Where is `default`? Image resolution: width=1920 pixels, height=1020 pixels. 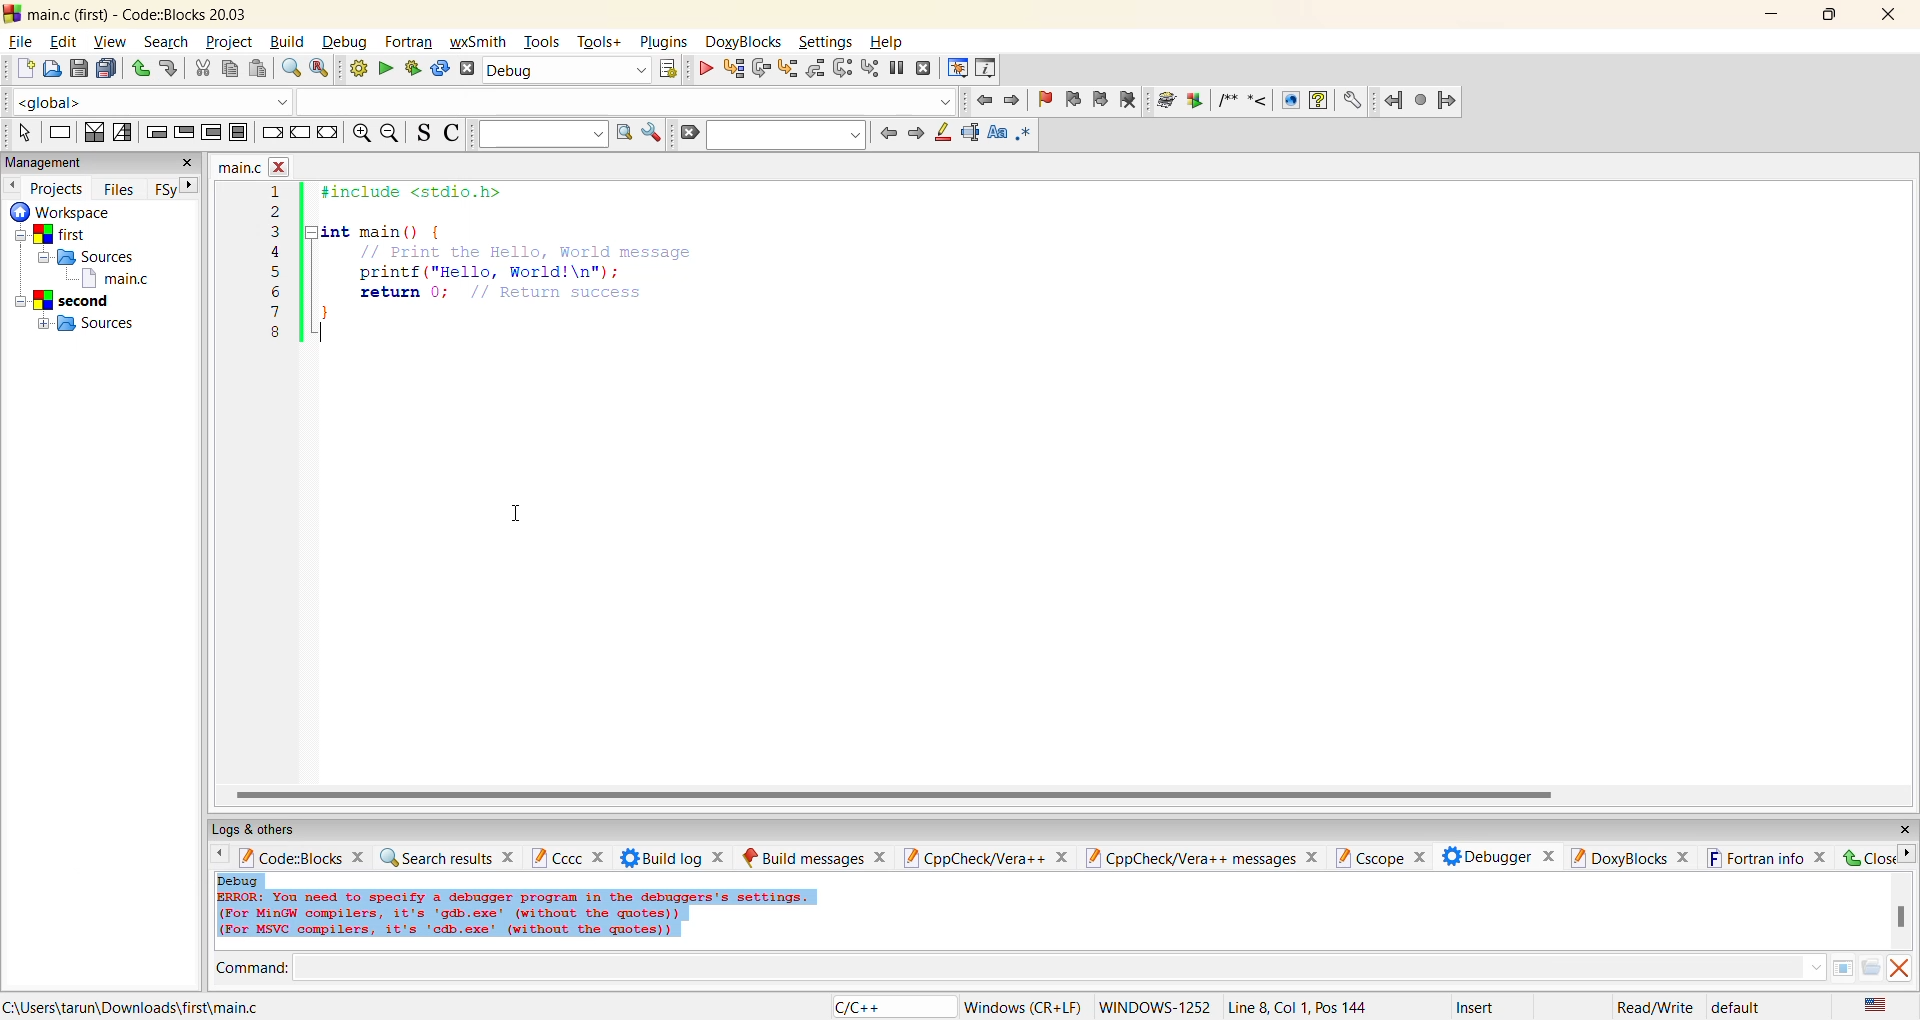
default is located at coordinates (1739, 1007).